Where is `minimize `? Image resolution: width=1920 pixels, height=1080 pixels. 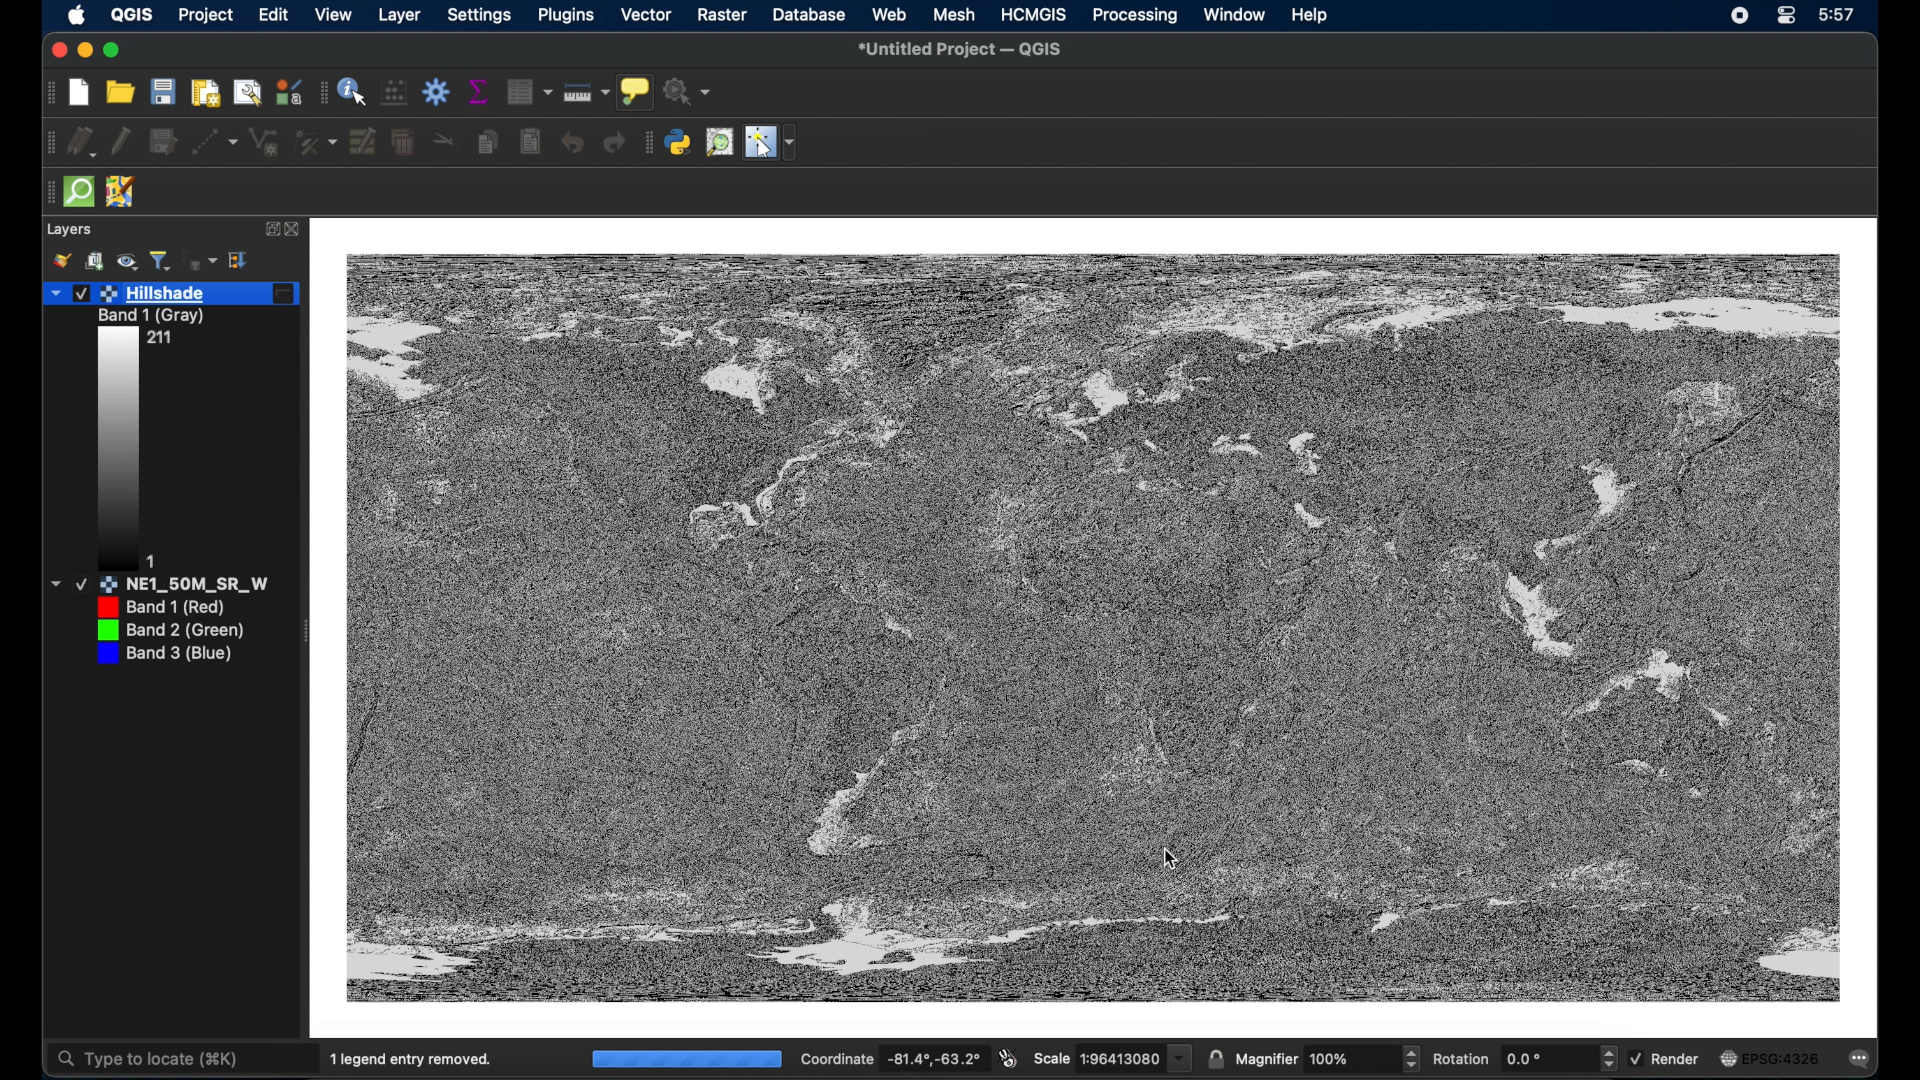 minimize  is located at coordinates (81, 51).